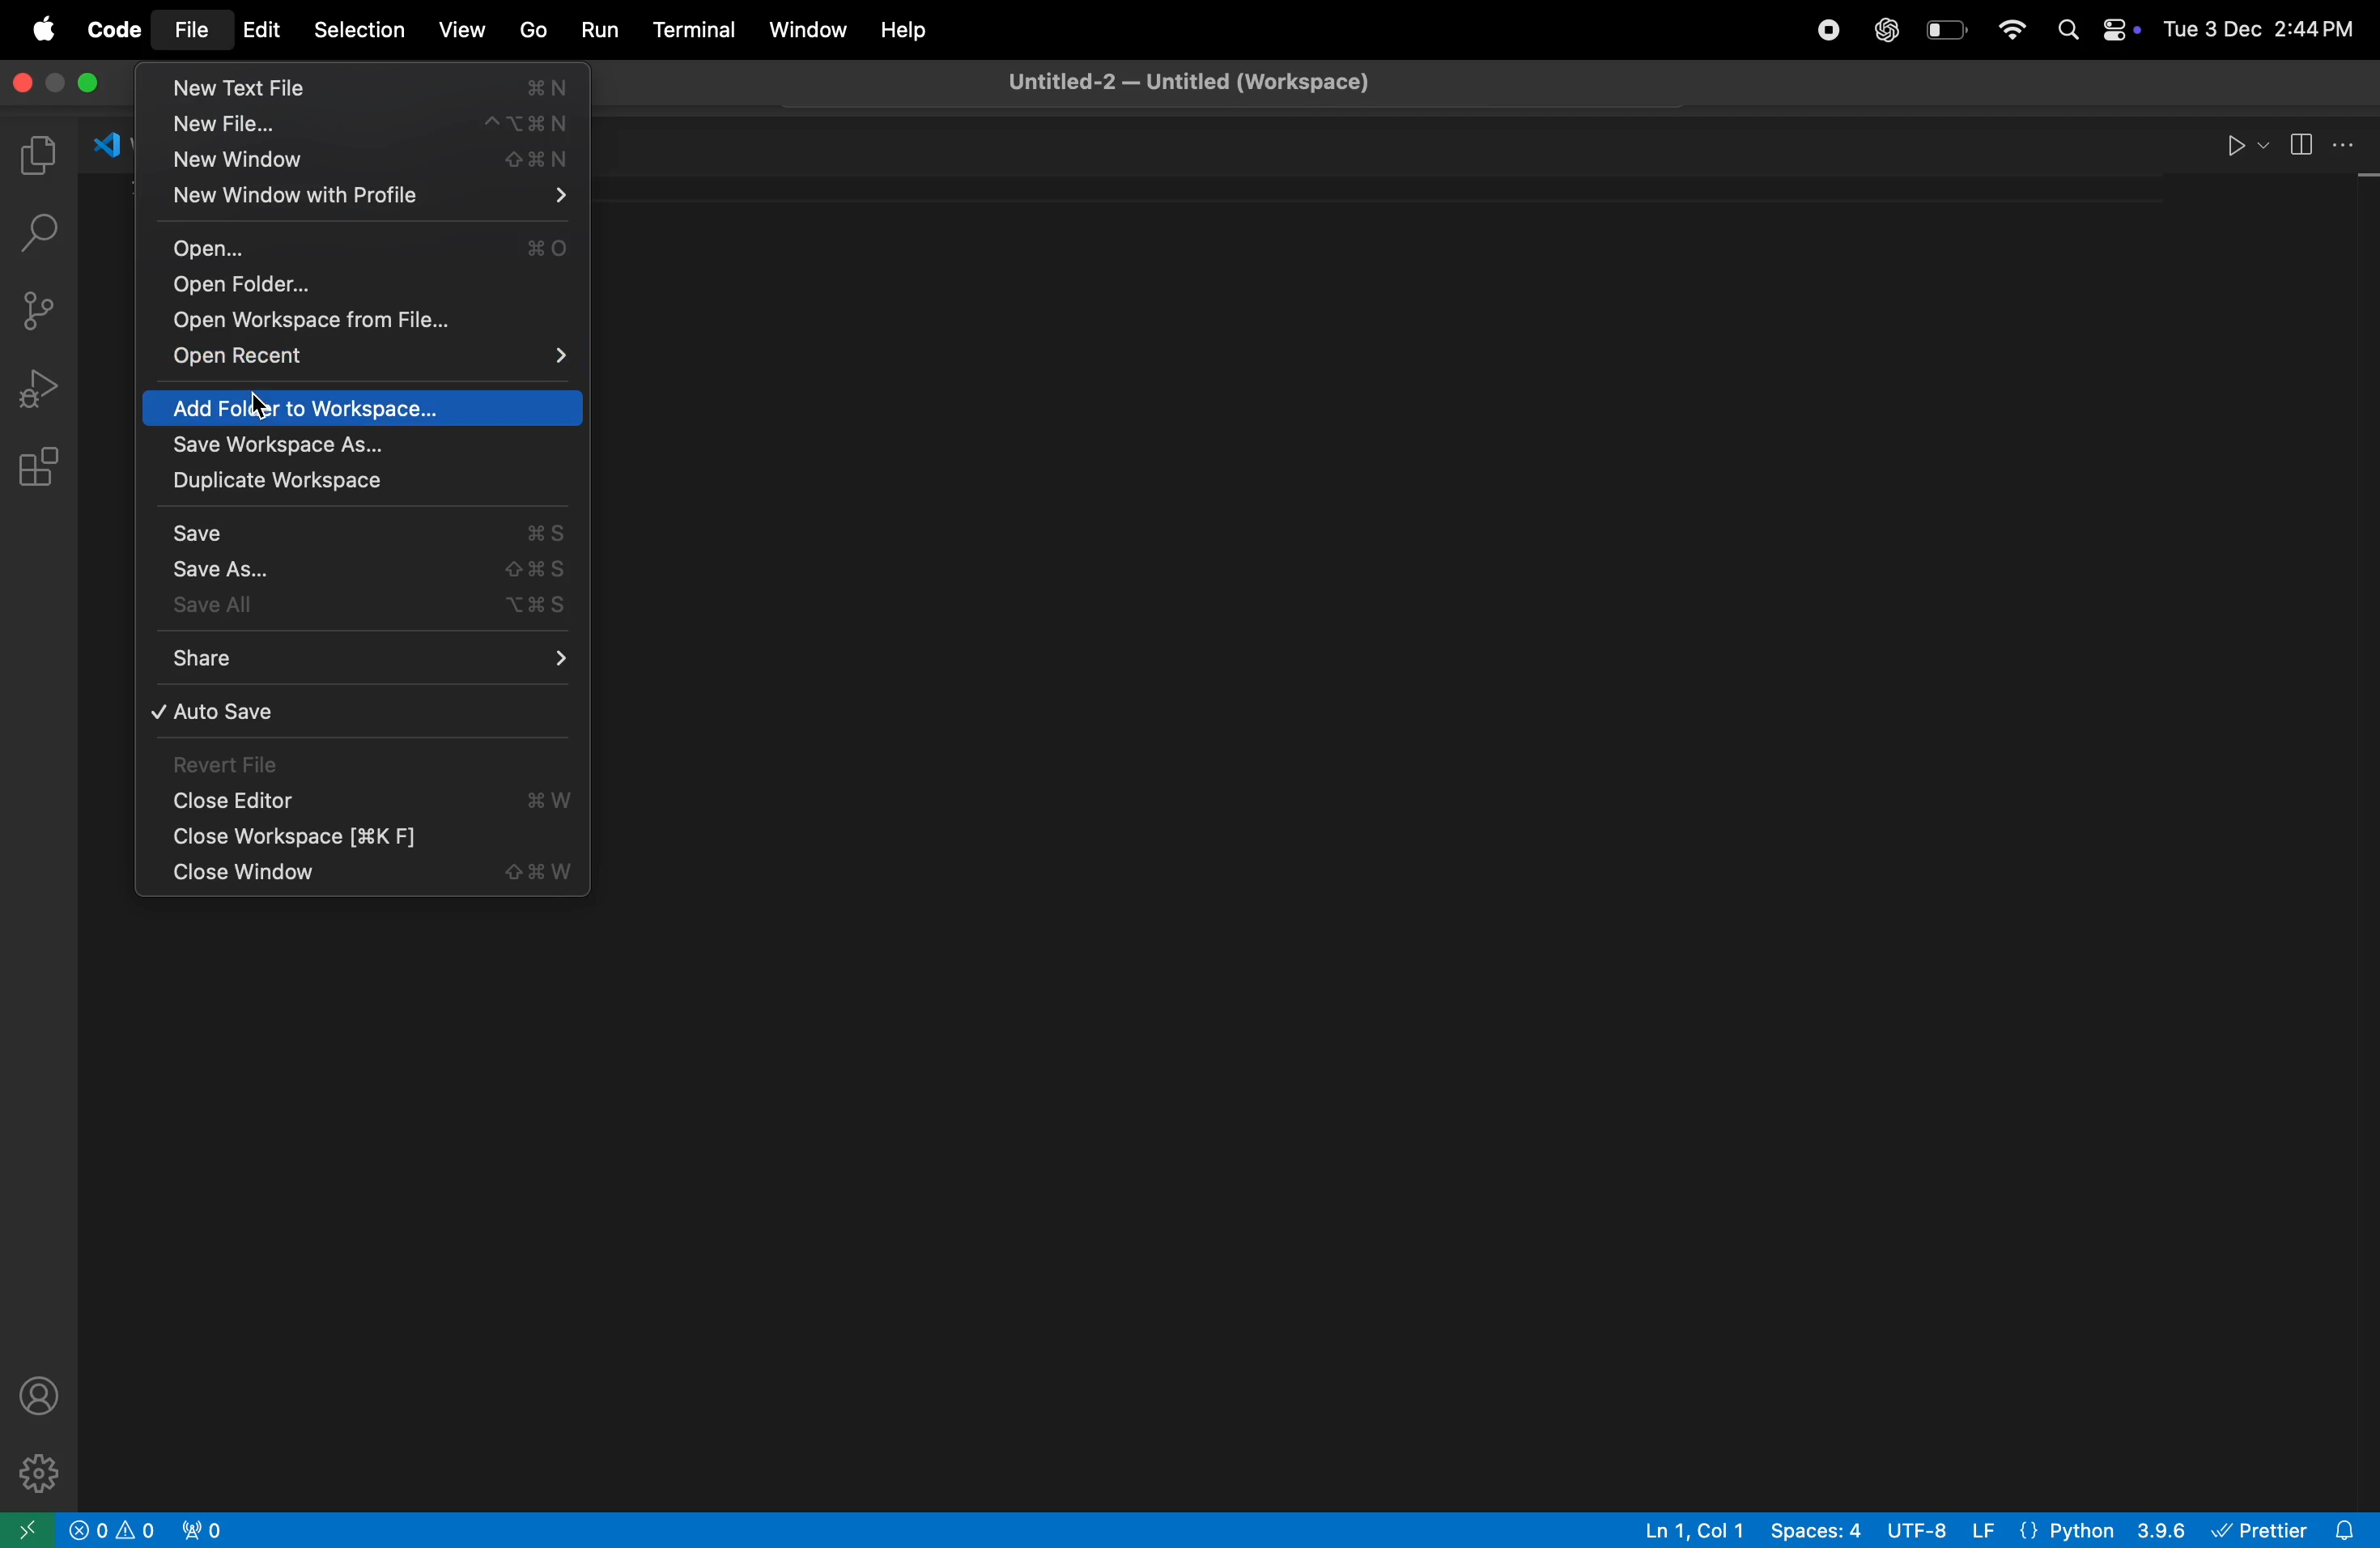 The width and height of the screenshot is (2380, 1548). What do you see at coordinates (359, 480) in the screenshot?
I see `duplicate work space as` at bounding box center [359, 480].